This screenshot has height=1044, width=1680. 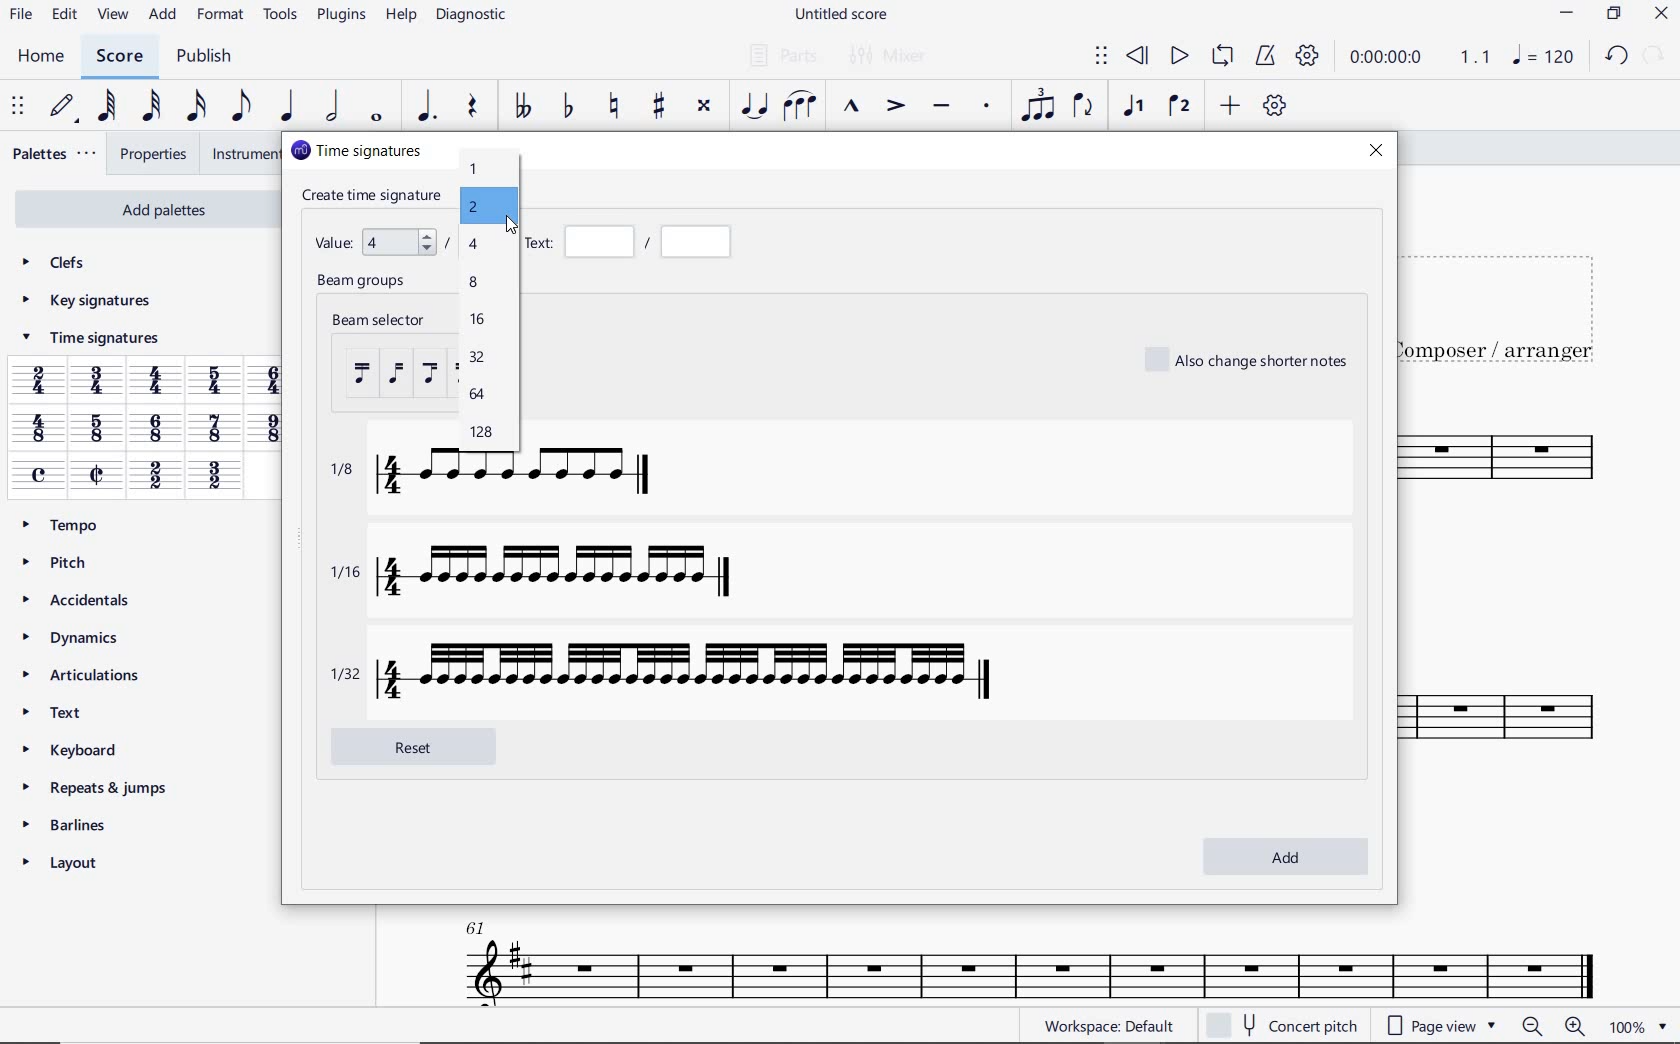 What do you see at coordinates (566, 107) in the screenshot?
I see `TOGGLE FLAT` at bounding box center [566, 107].